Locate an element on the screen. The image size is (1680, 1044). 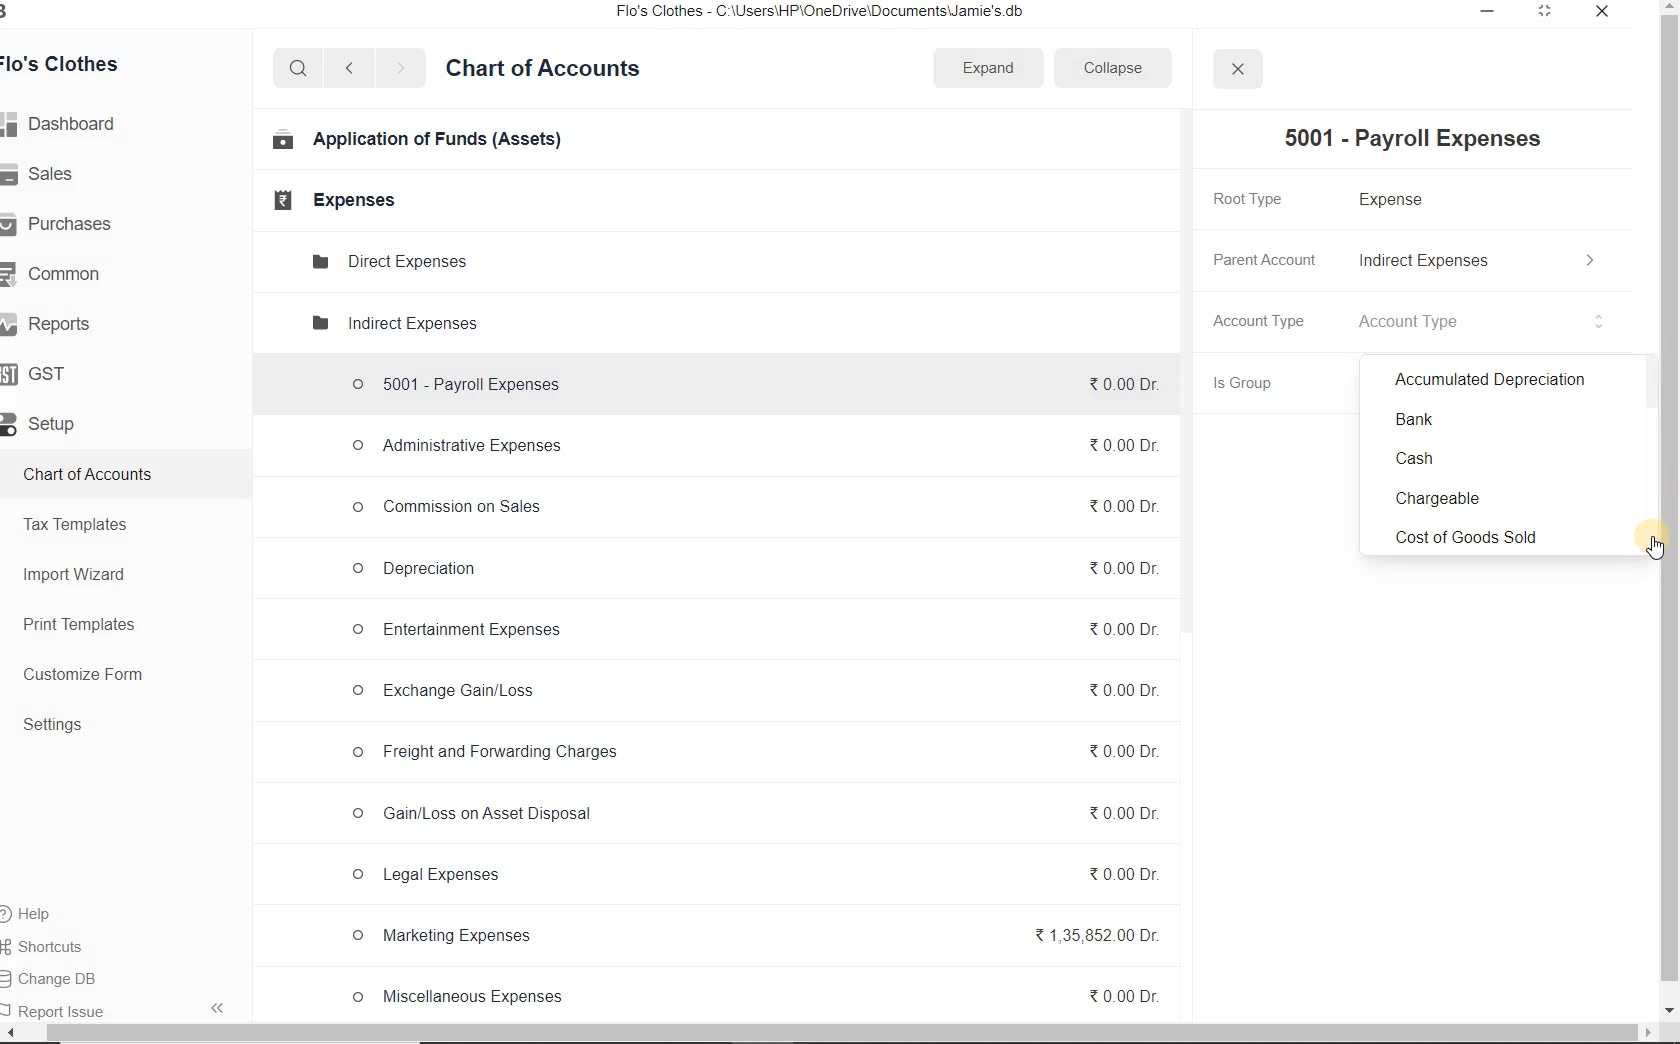
cursor is located at coordinates (1655, 549).